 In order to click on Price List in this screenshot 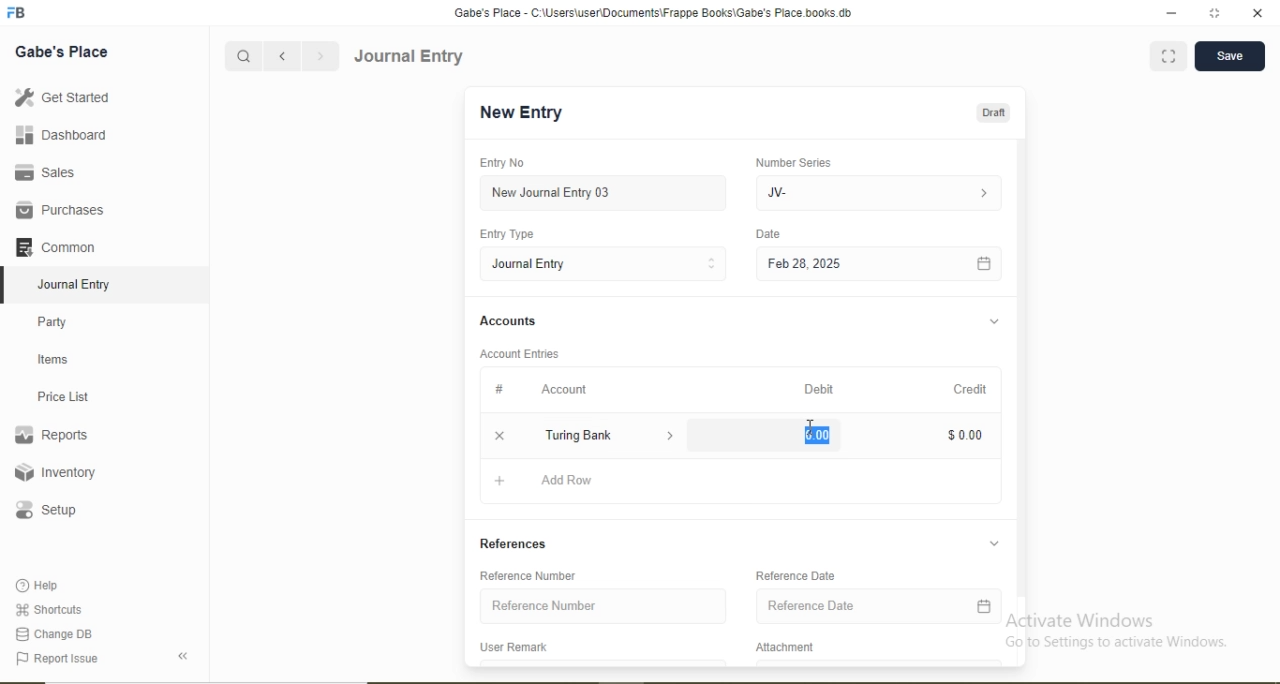, I will do `click(62, 397)`.